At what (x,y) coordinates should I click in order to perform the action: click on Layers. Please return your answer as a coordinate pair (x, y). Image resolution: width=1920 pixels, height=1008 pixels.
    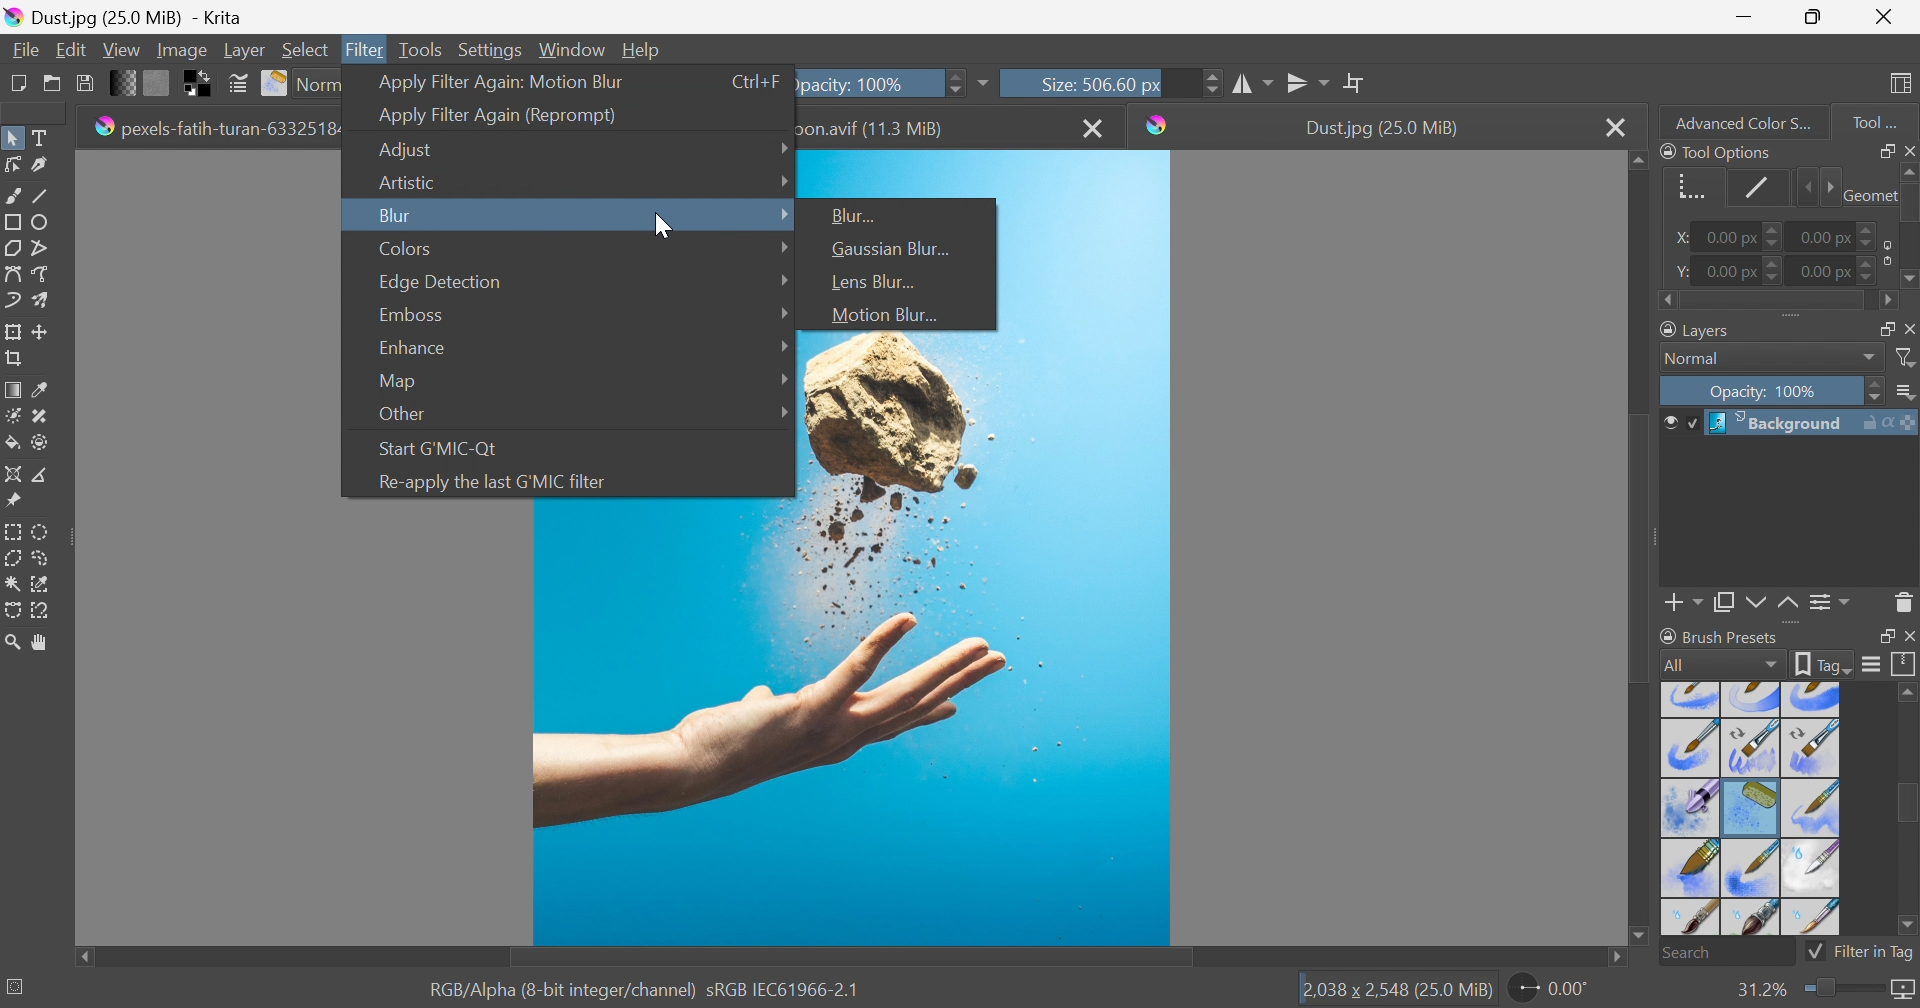
    Looking at the image, I should click on (1879, 326).